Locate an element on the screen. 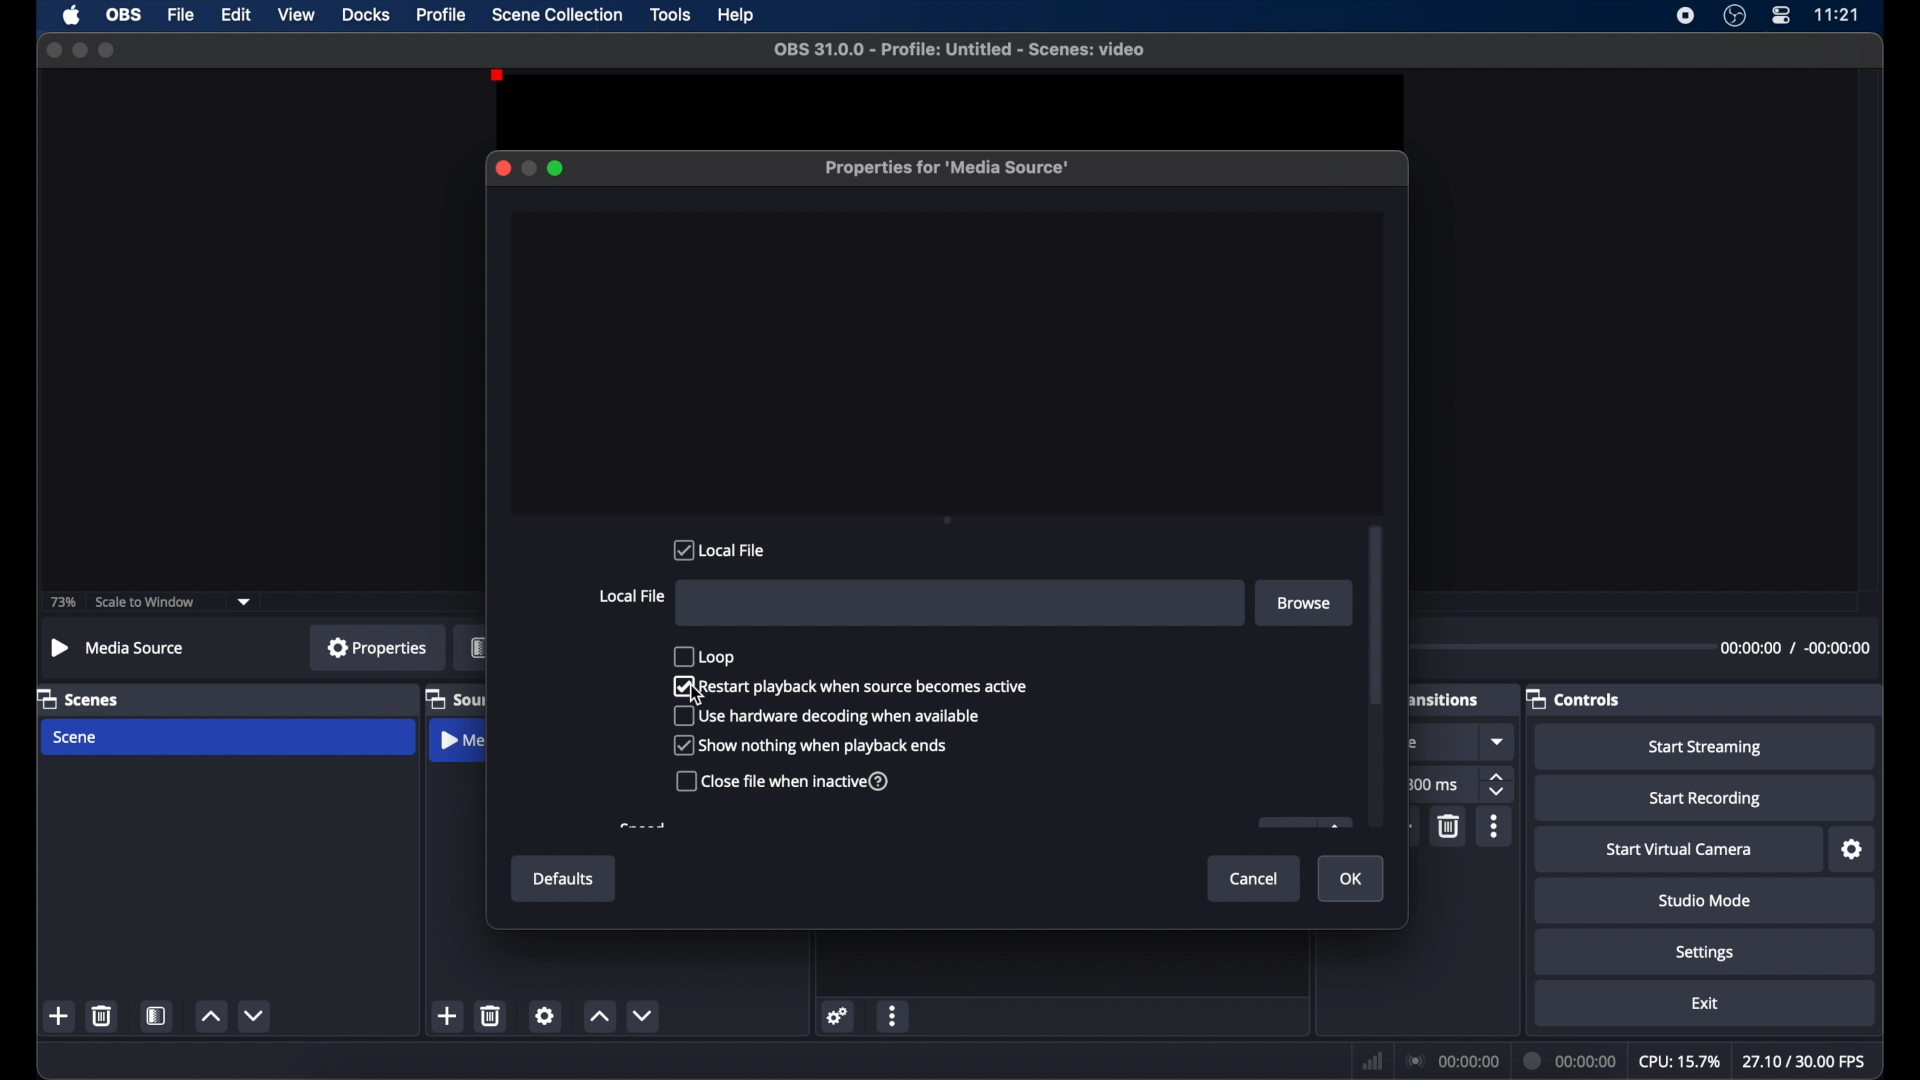  increment is located at coordinates (599, 1017).